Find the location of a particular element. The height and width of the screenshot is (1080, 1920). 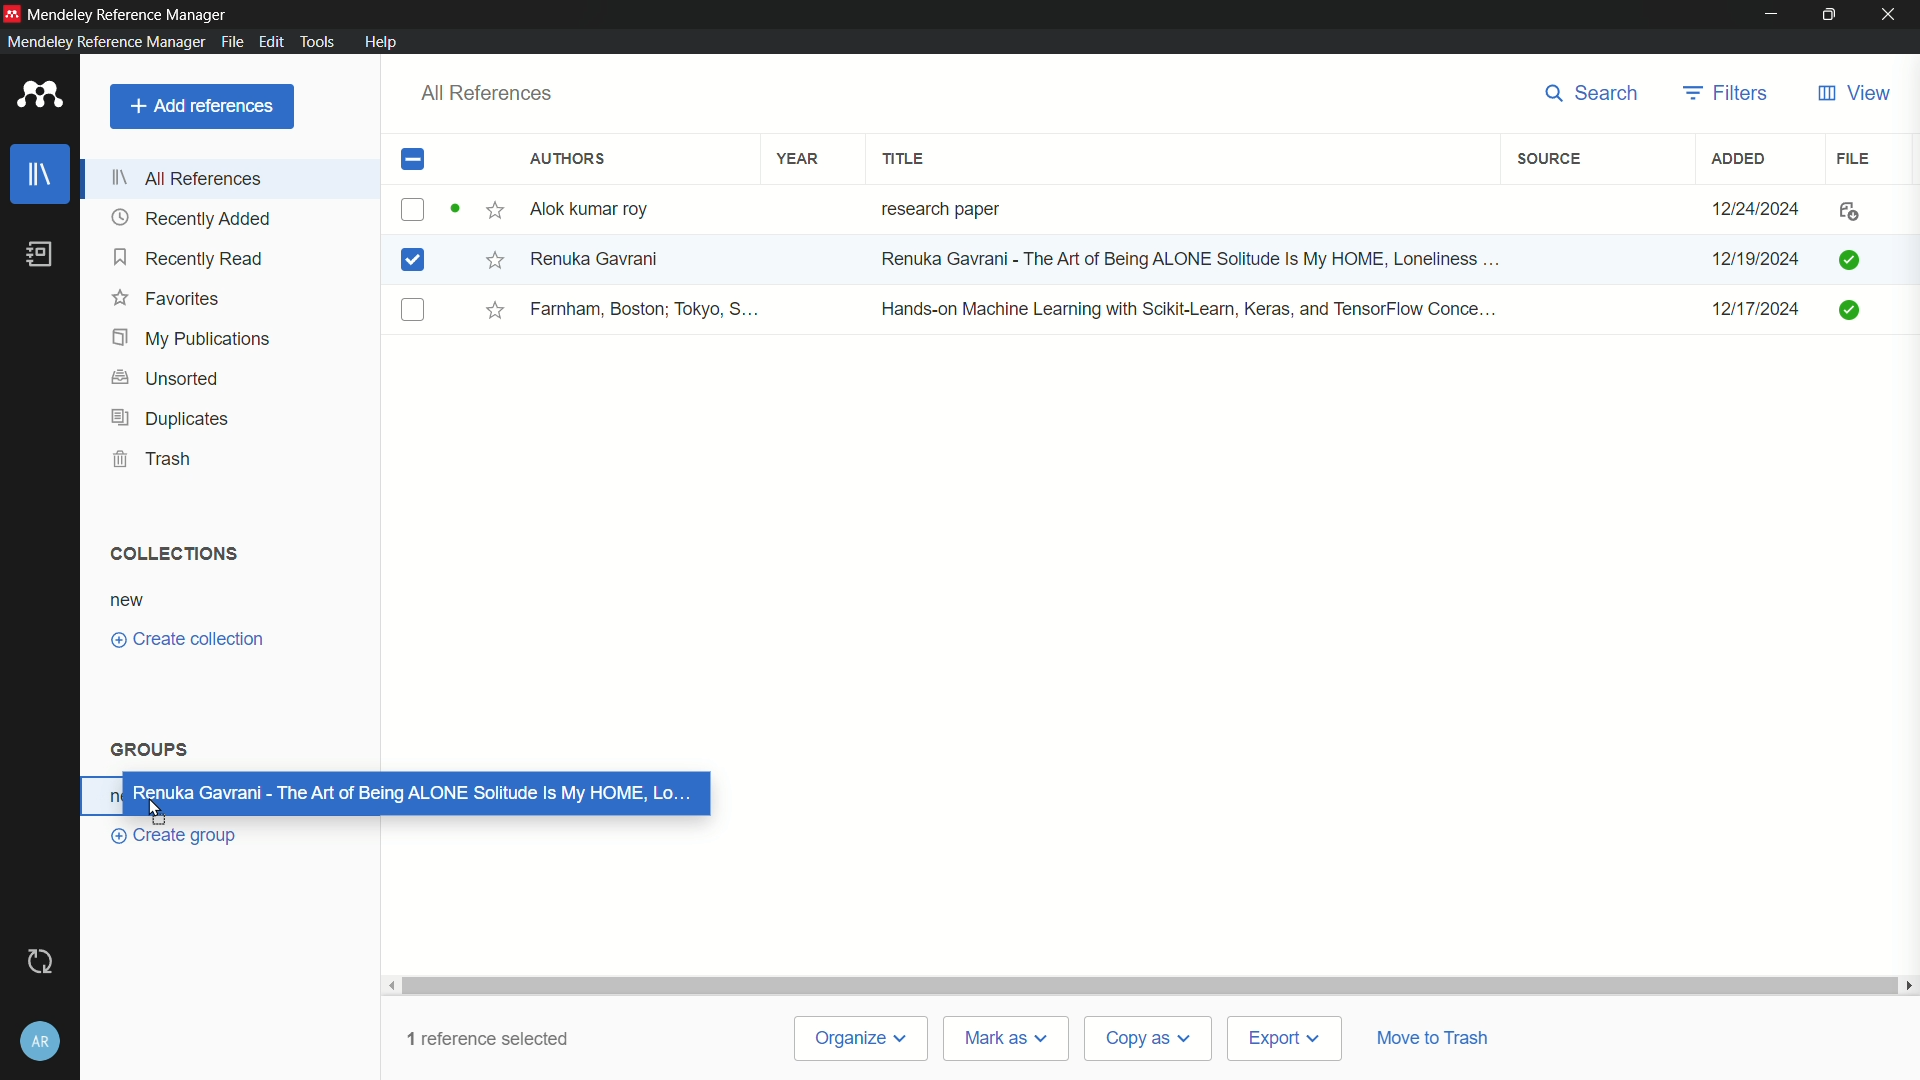

Star is located at coordinates (478, 211).